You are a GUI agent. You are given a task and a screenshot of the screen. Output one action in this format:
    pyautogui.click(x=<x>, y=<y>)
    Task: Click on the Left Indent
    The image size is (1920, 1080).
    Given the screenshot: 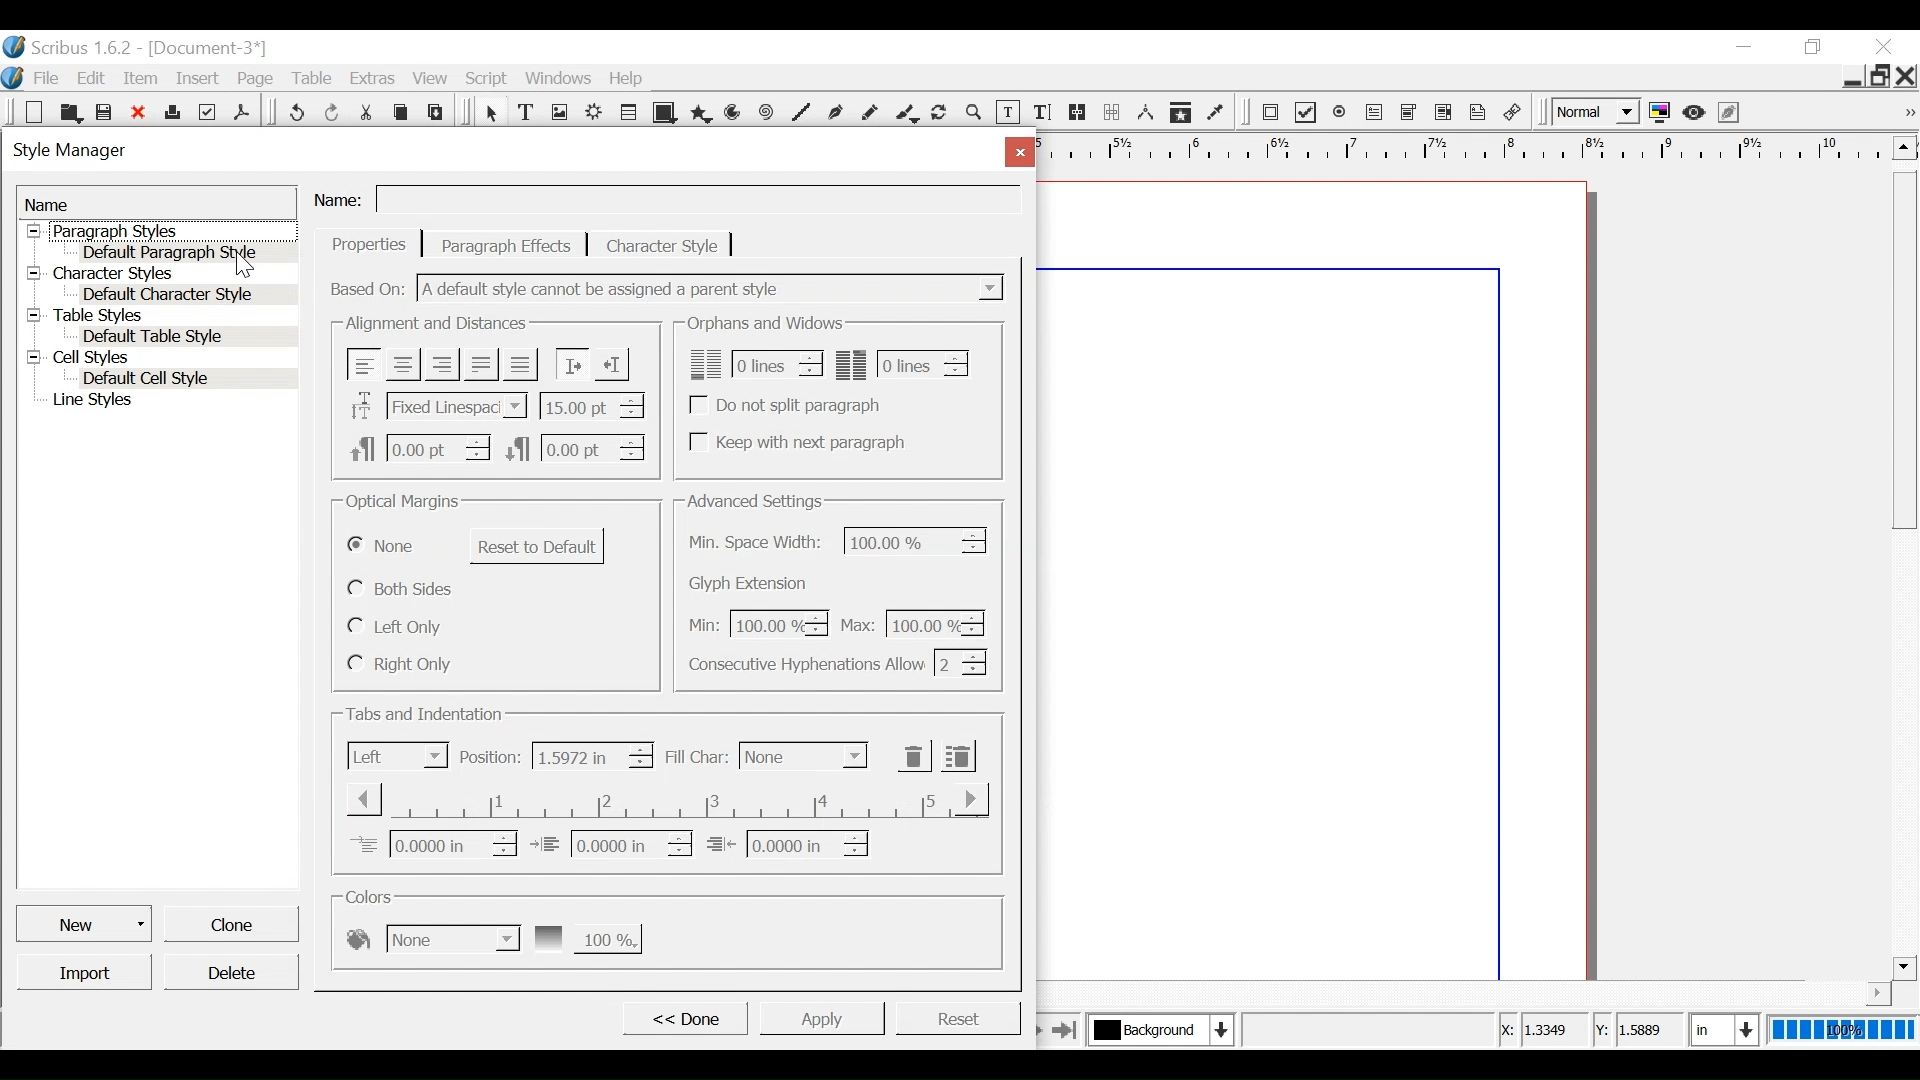 What is the action you would take?
    pyautogui.click(x=611, y=843)
    